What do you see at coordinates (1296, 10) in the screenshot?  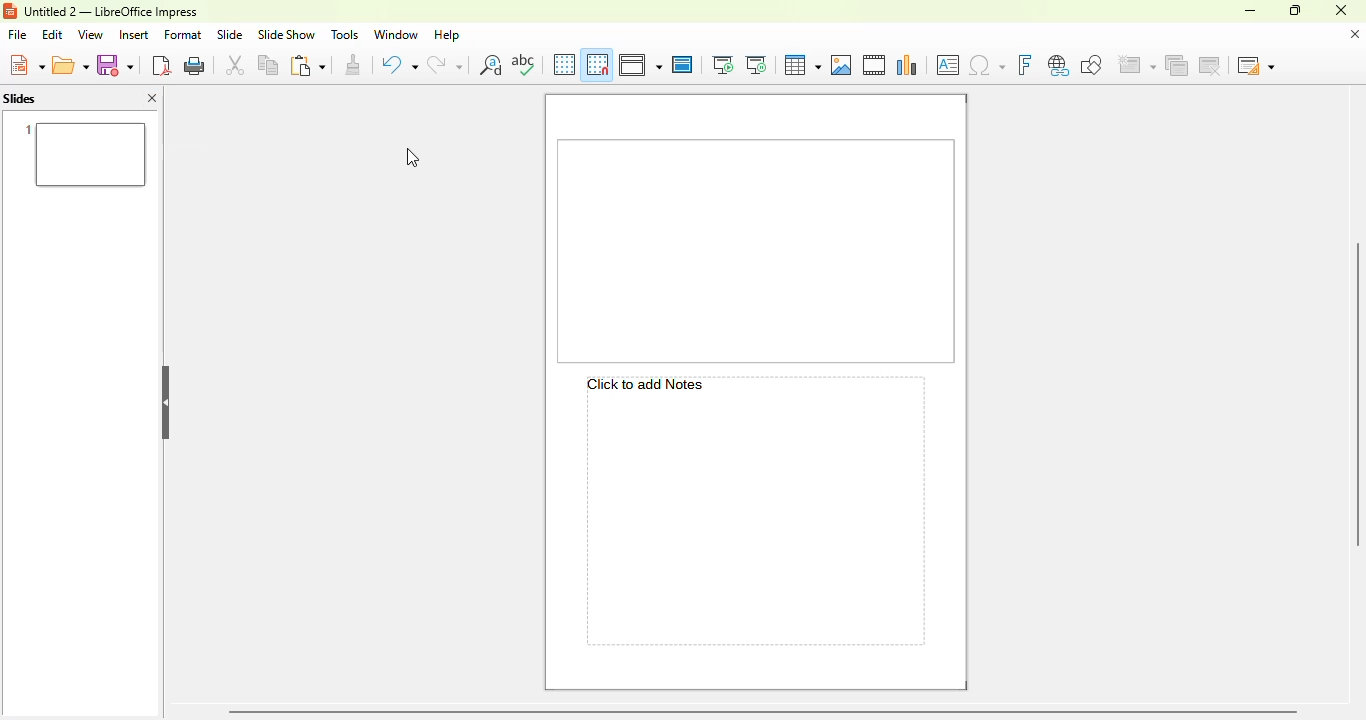 I see `maximize` at bounding box center [1296, 10].